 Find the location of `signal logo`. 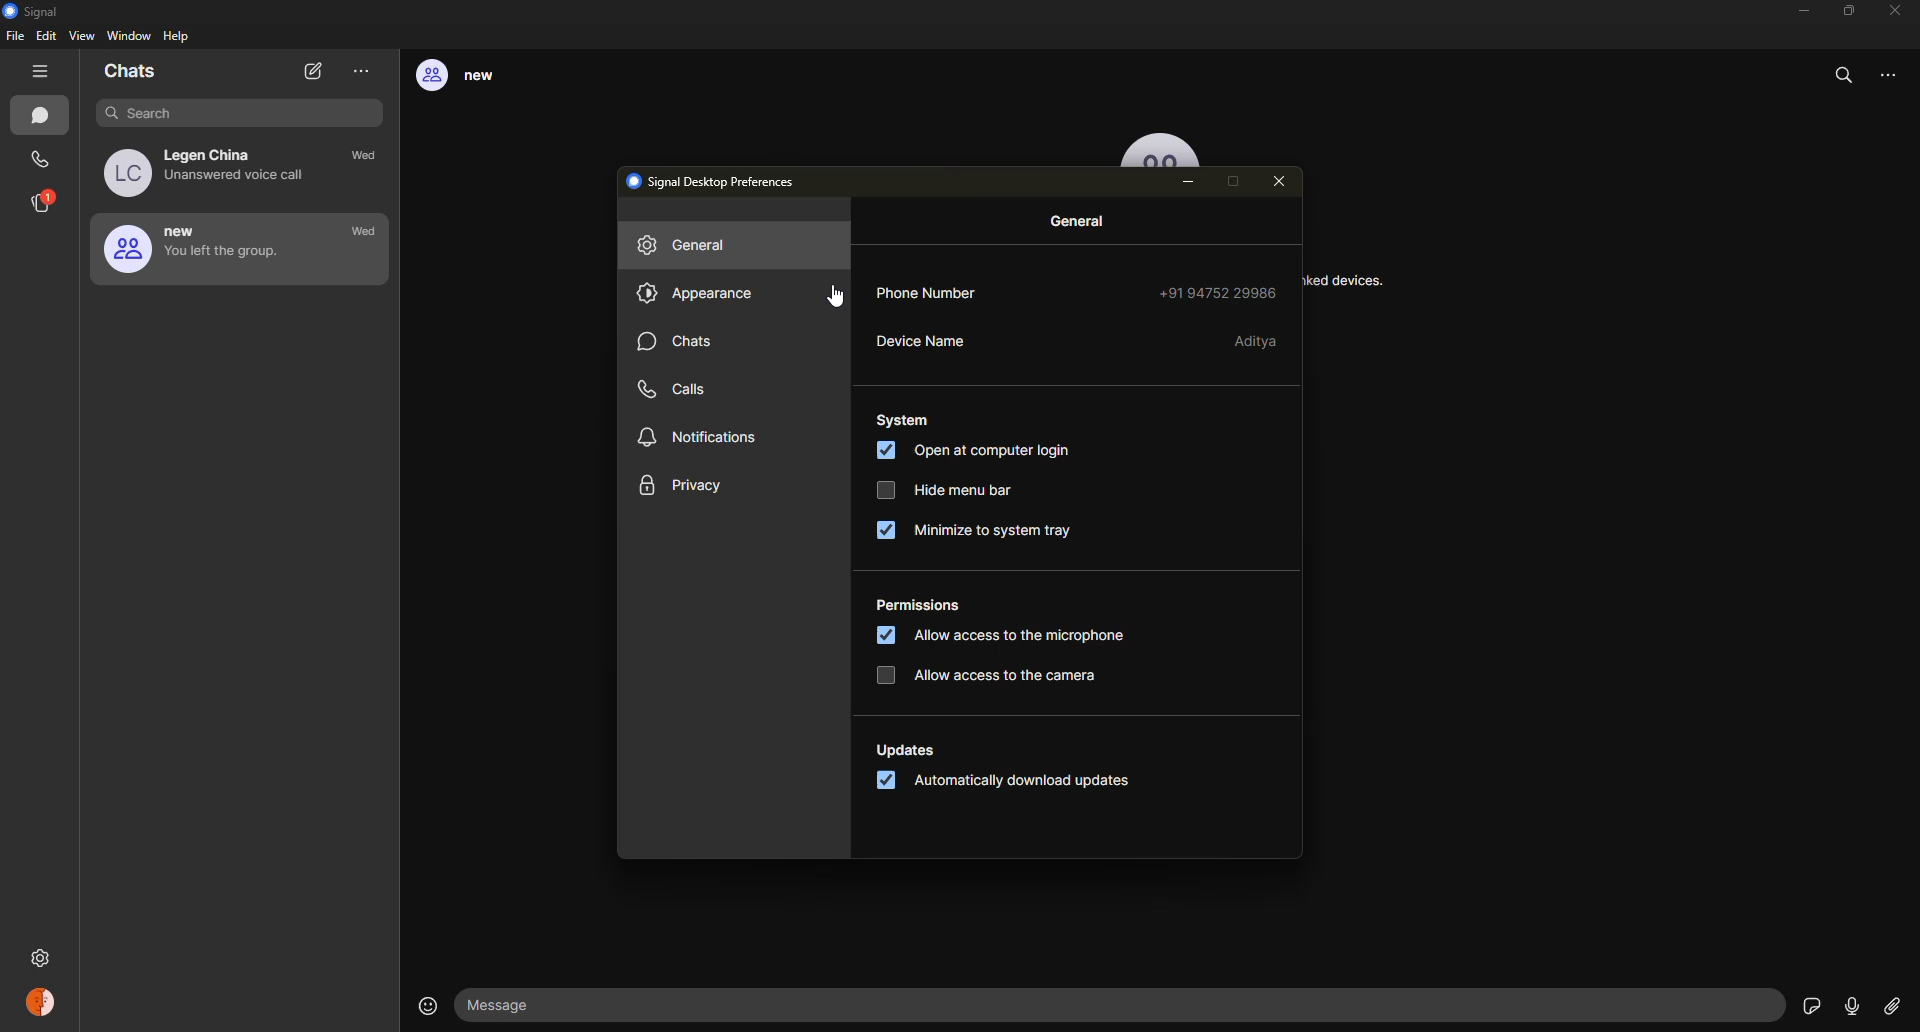

signal logo is located at coordinates (37, 11).